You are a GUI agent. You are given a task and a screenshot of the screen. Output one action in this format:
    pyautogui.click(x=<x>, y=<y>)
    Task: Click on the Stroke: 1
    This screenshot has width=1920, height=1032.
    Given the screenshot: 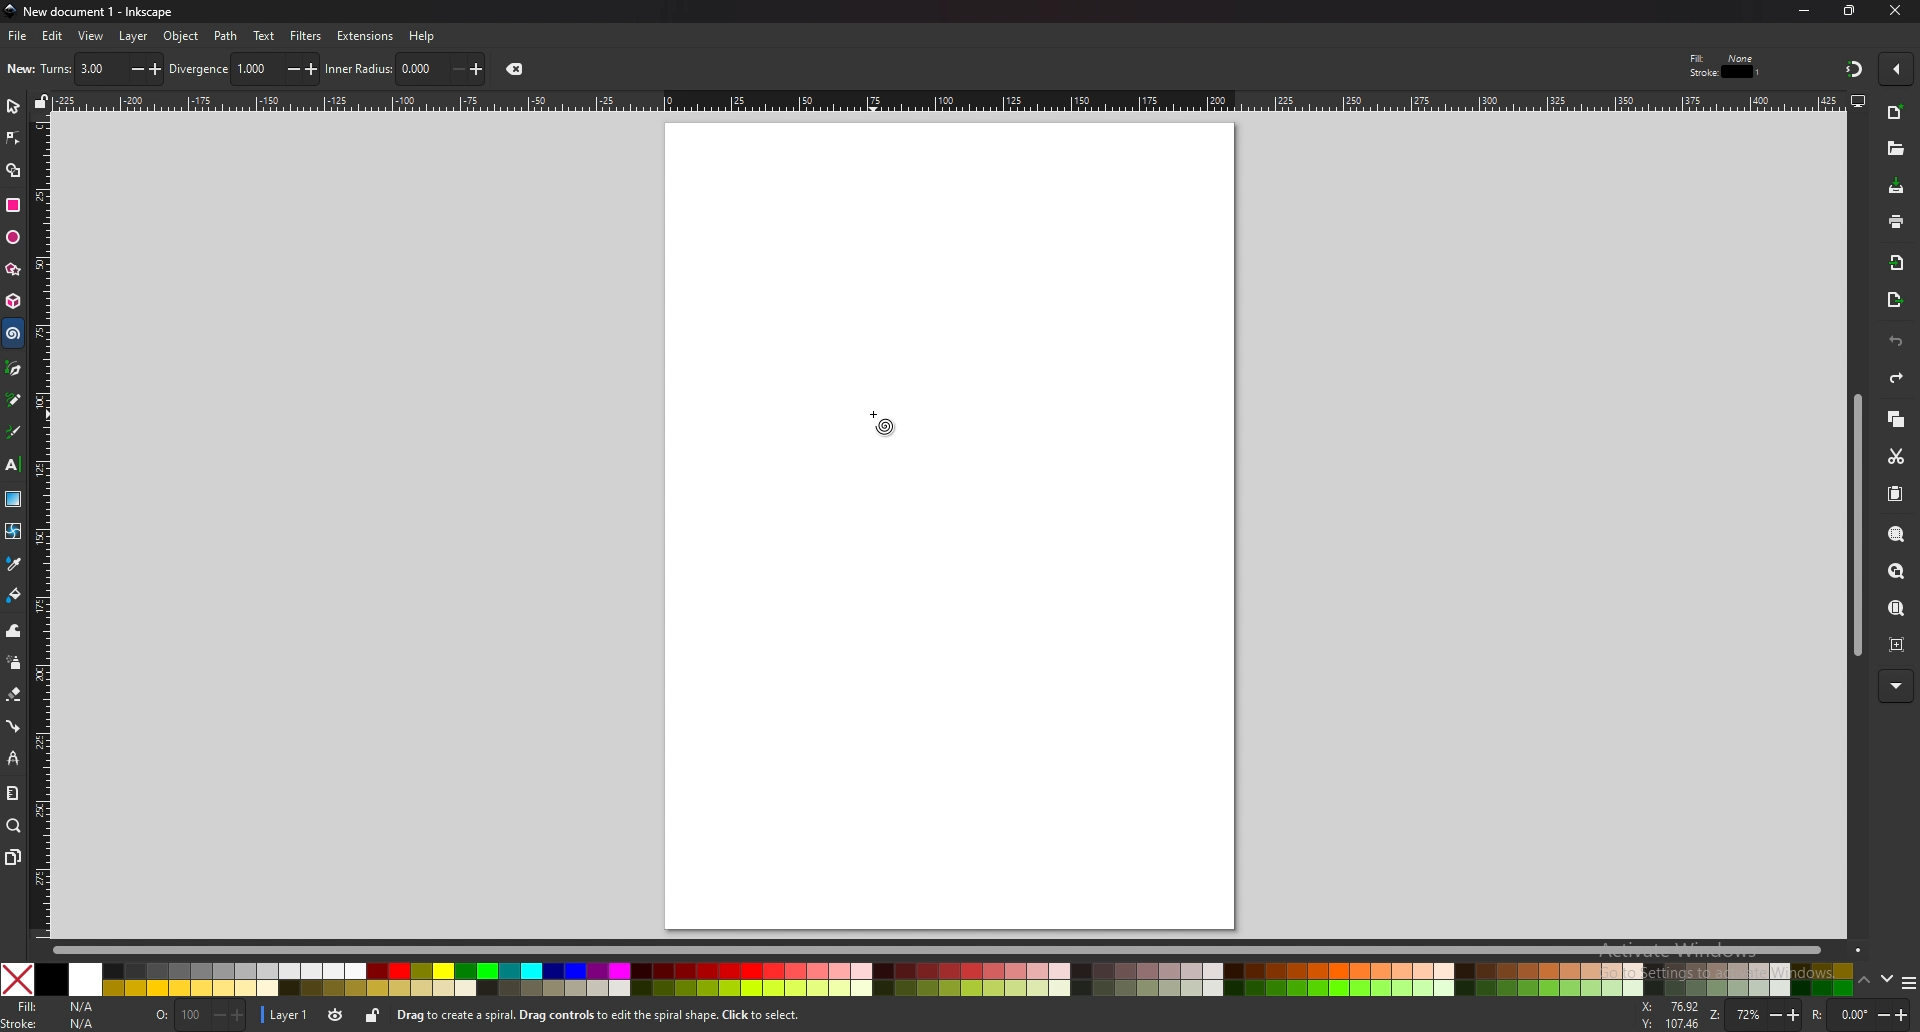 What is the action you would take?
    pyautogui.click(x=1726, y=72)
    